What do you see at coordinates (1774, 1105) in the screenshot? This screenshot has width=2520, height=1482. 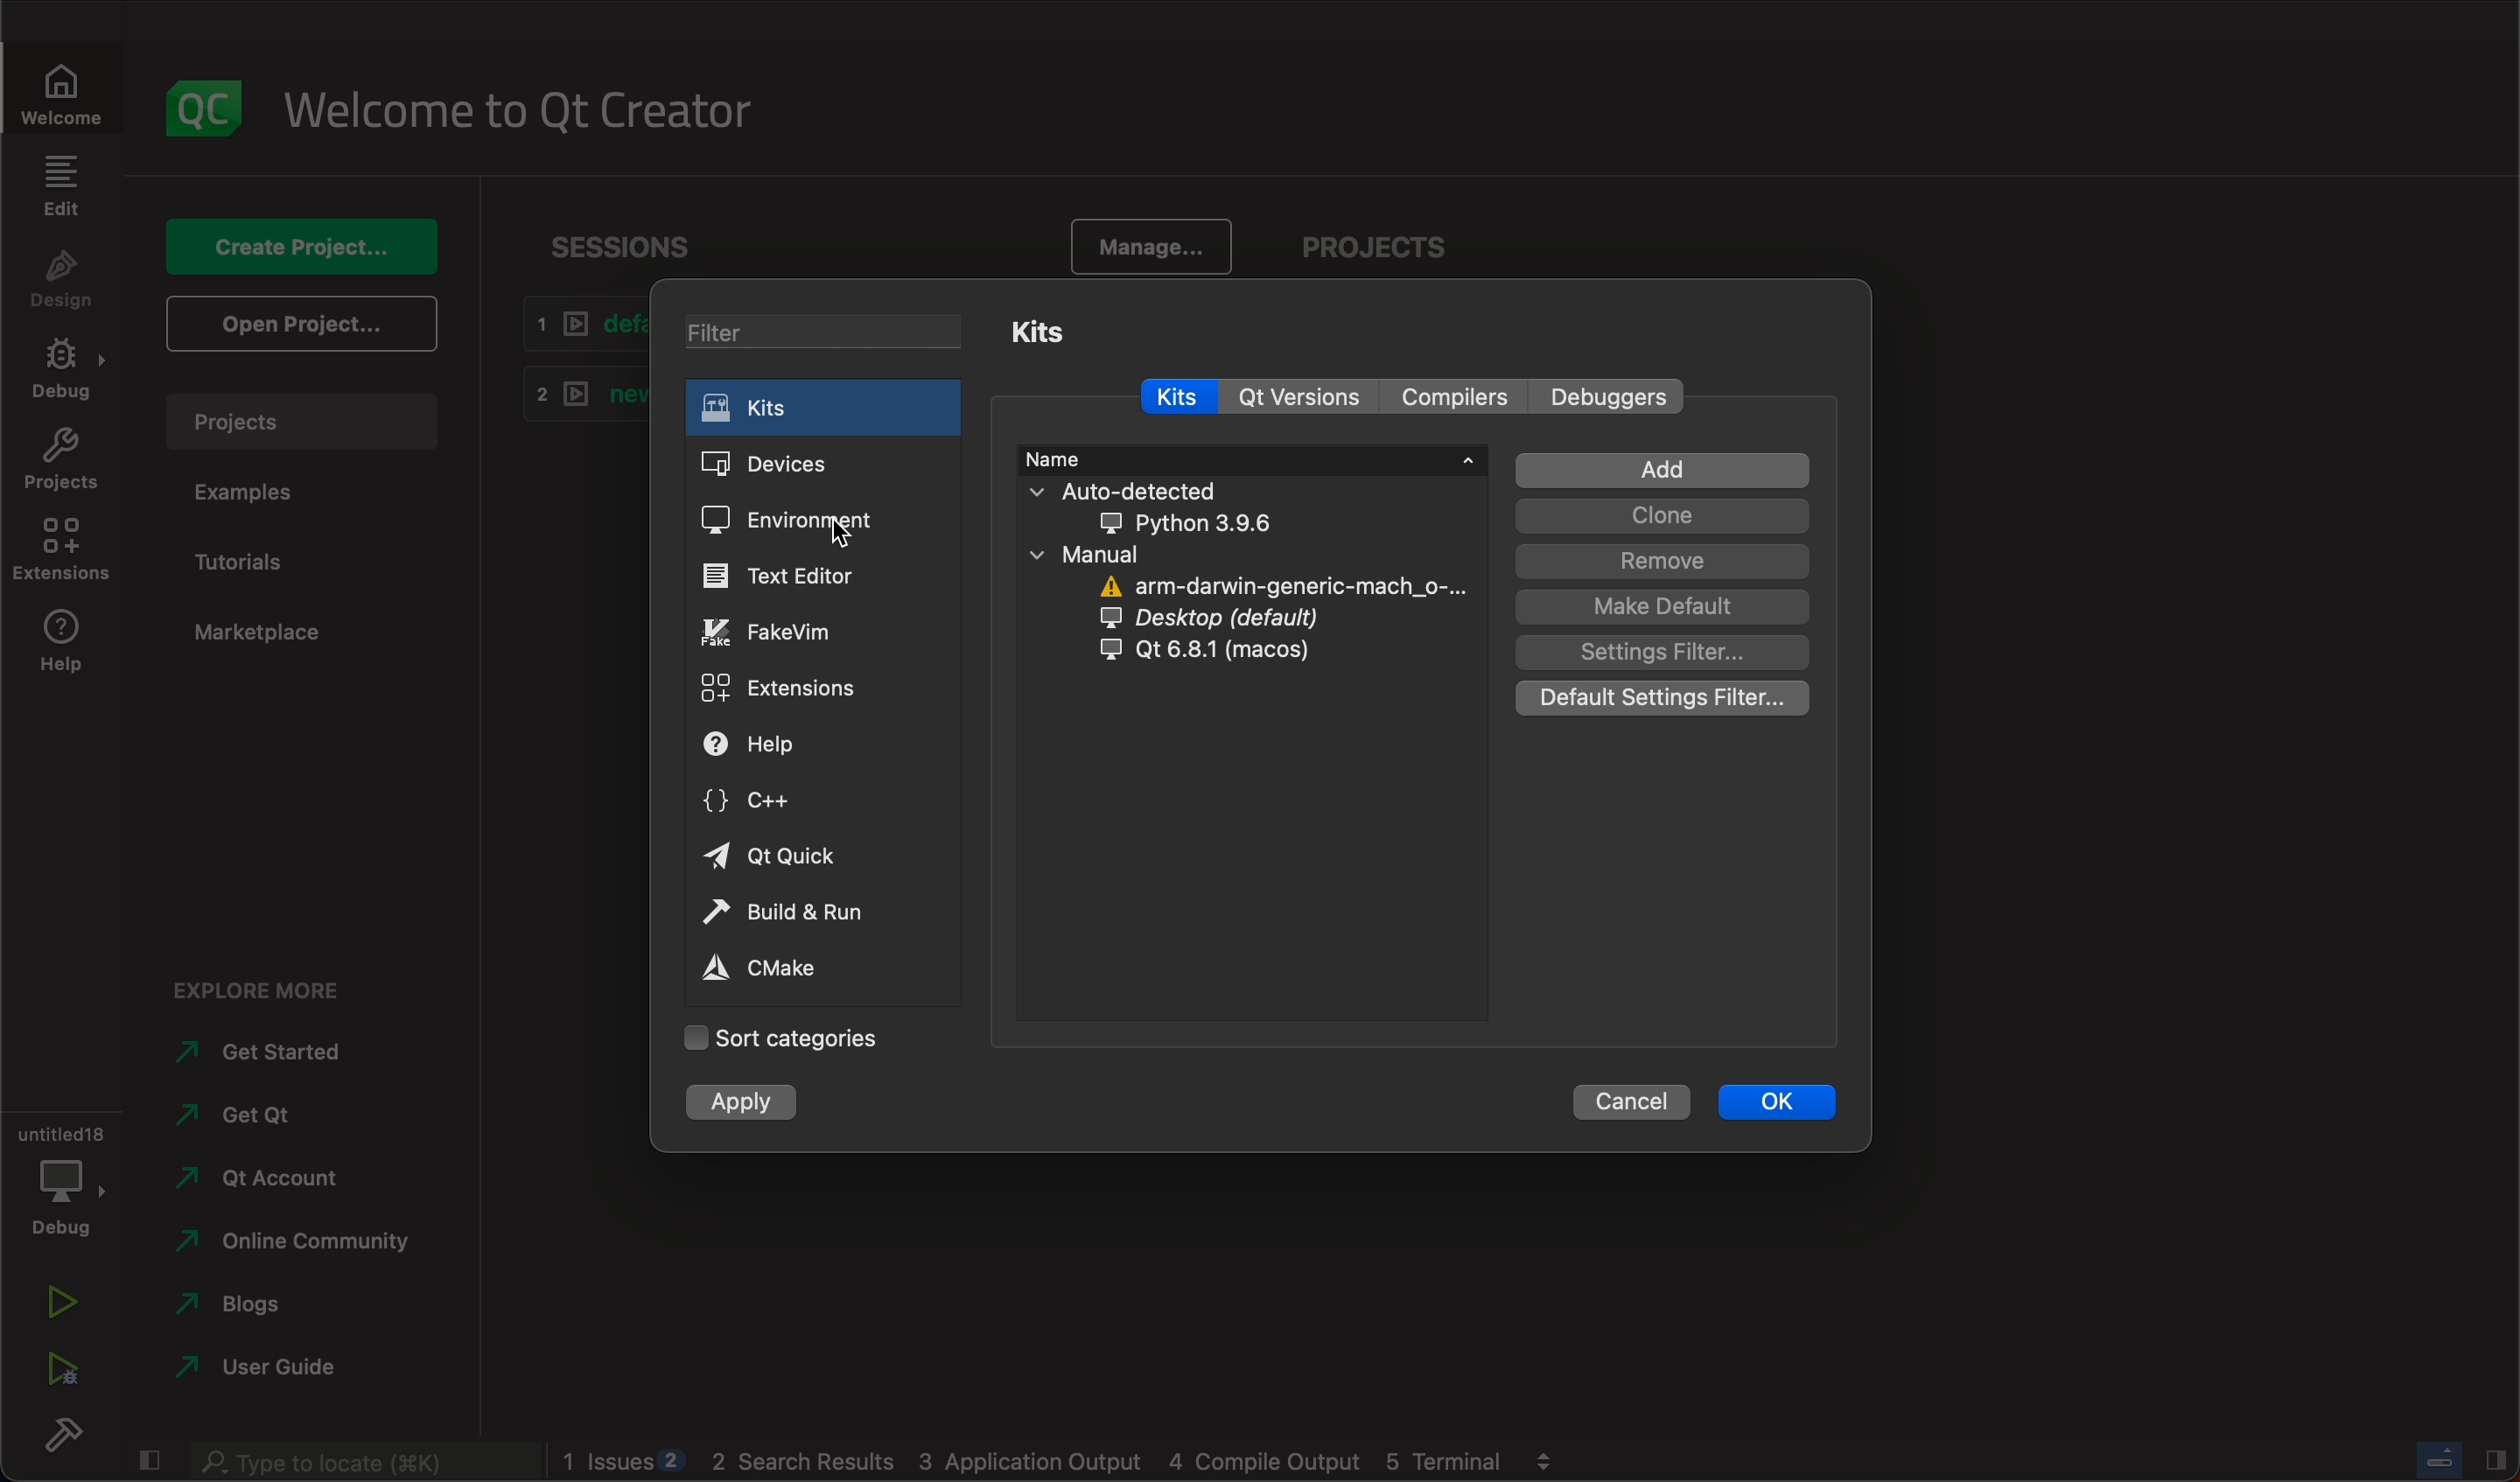 I see `ok` at bounding box center [1774, 1105].